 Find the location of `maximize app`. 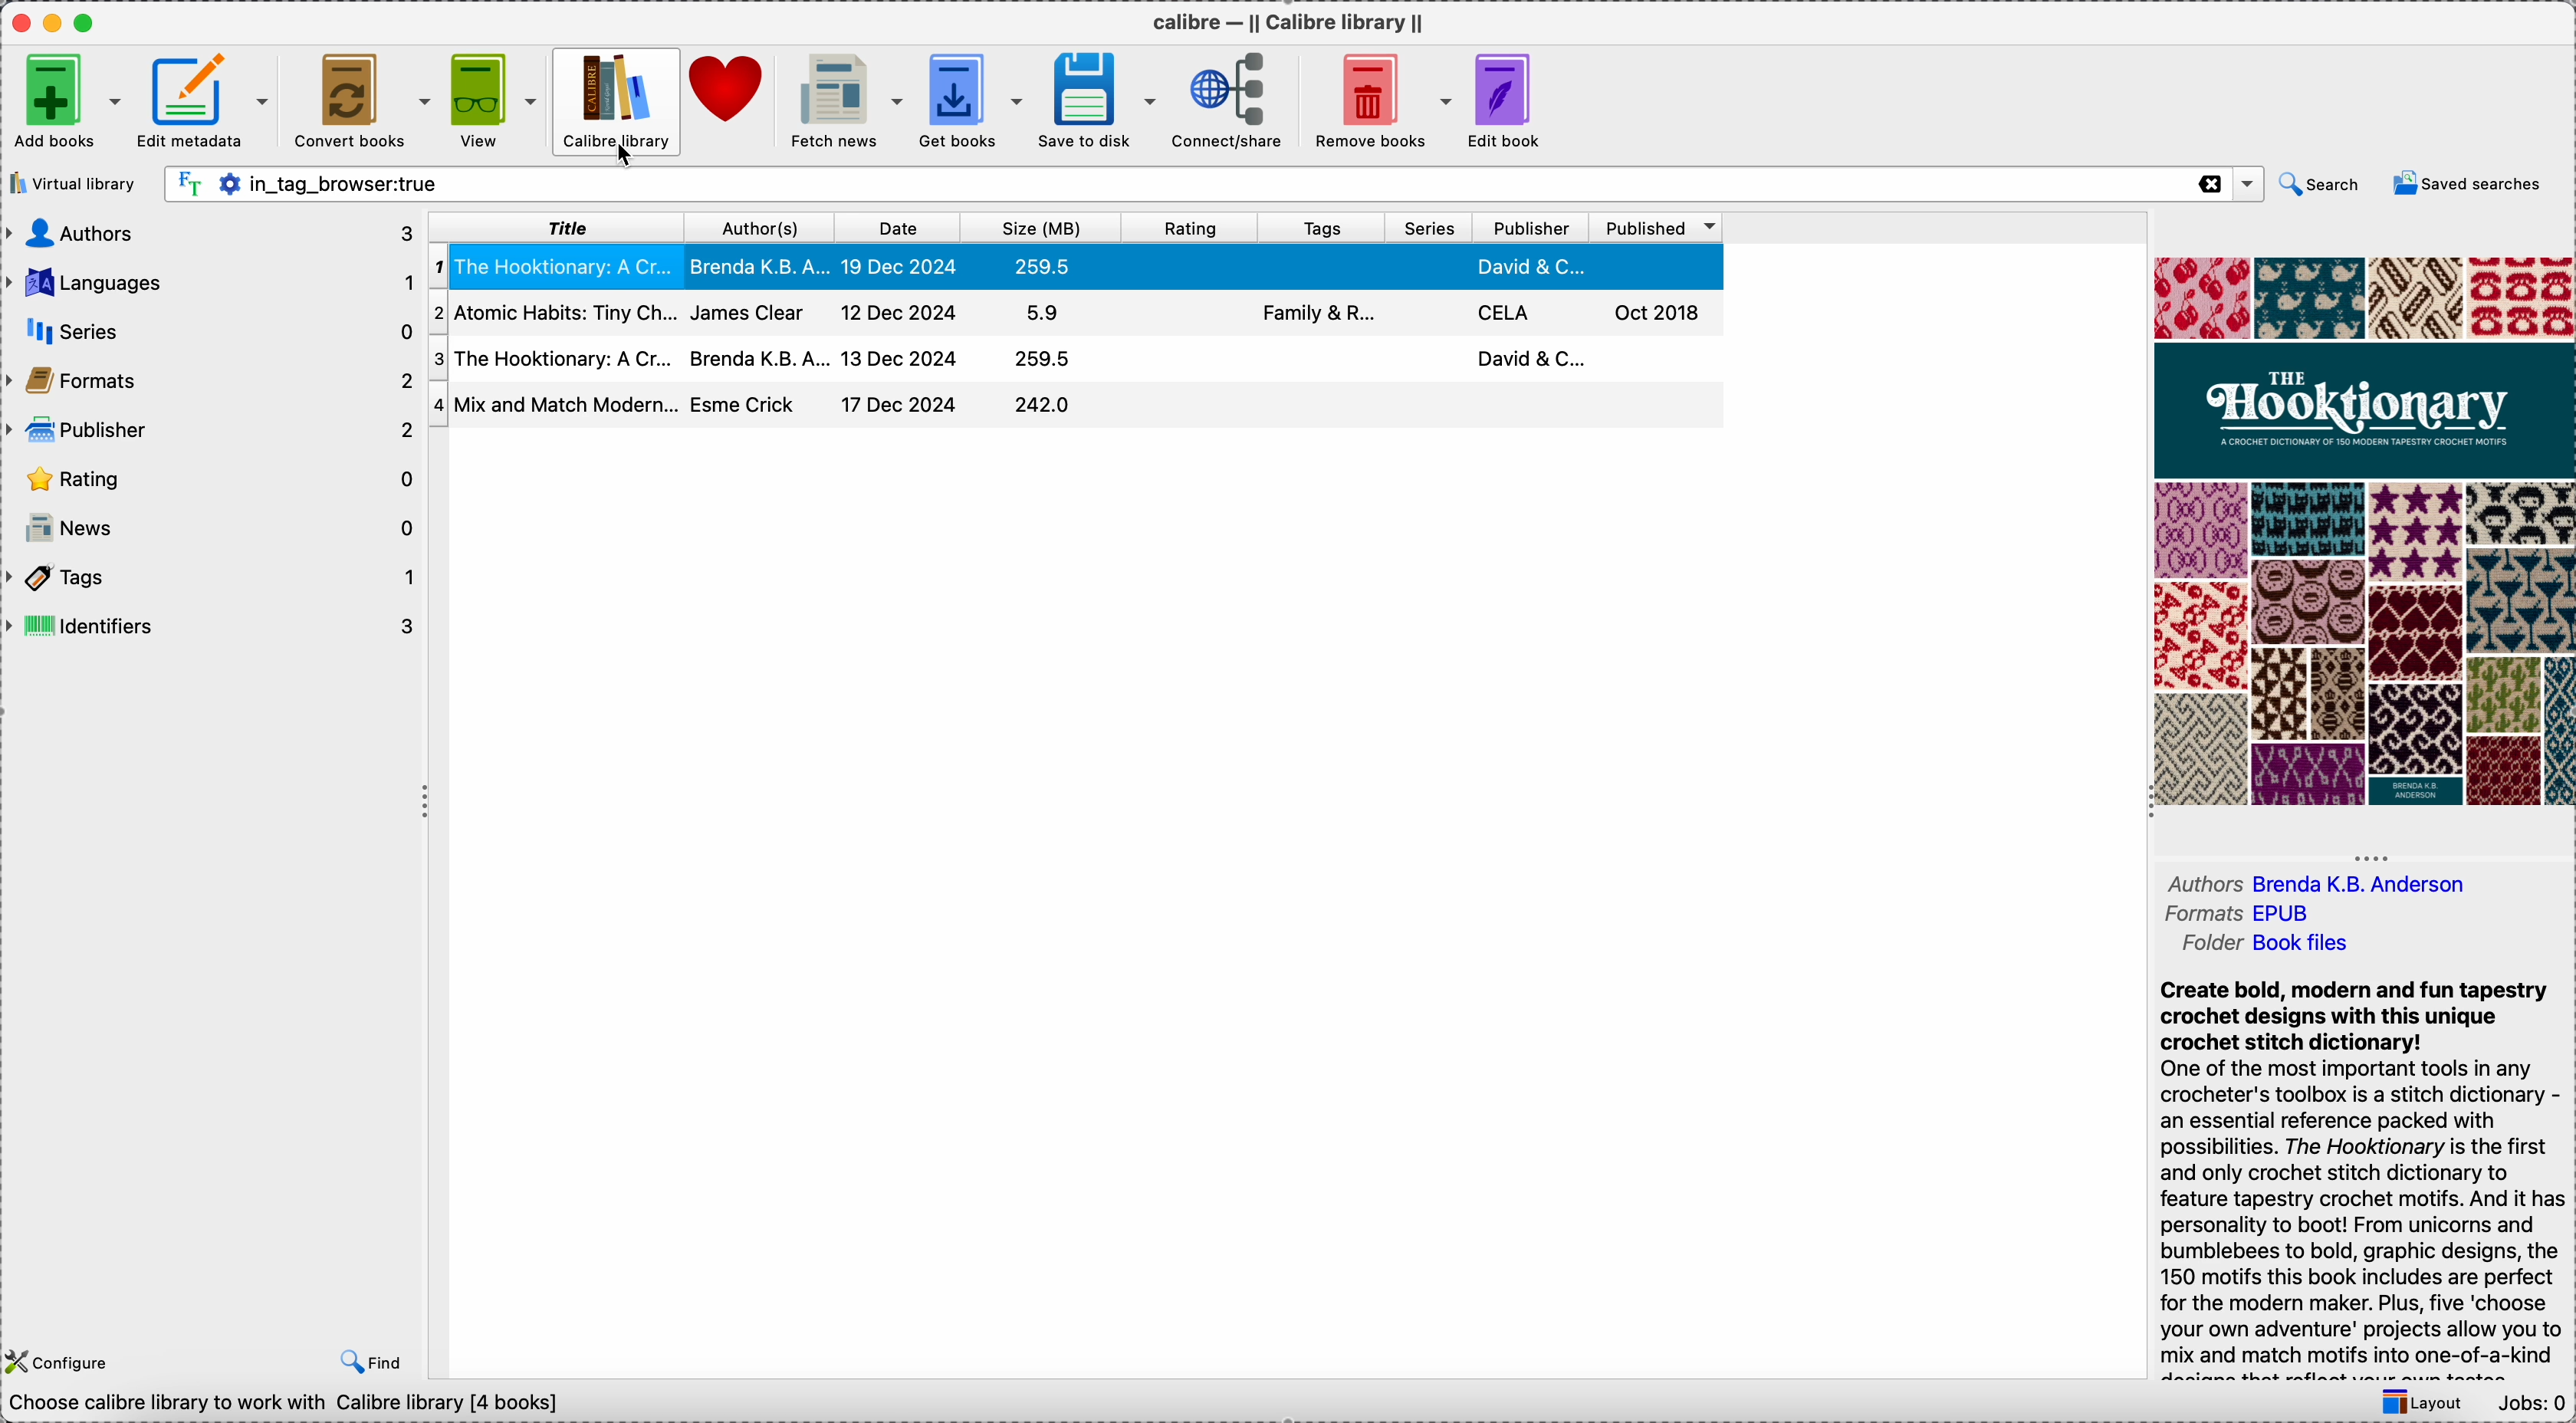

maximize app is located at coordinates (92, 18).